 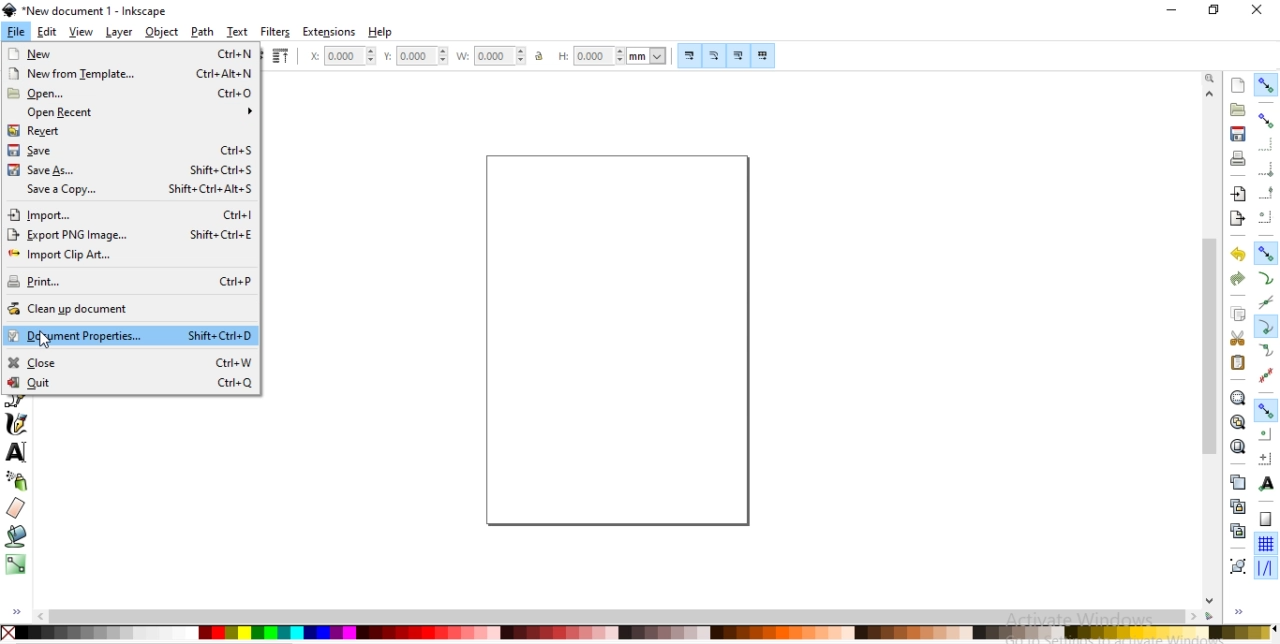 I want to click on extensions, so click(x=329, y=33).